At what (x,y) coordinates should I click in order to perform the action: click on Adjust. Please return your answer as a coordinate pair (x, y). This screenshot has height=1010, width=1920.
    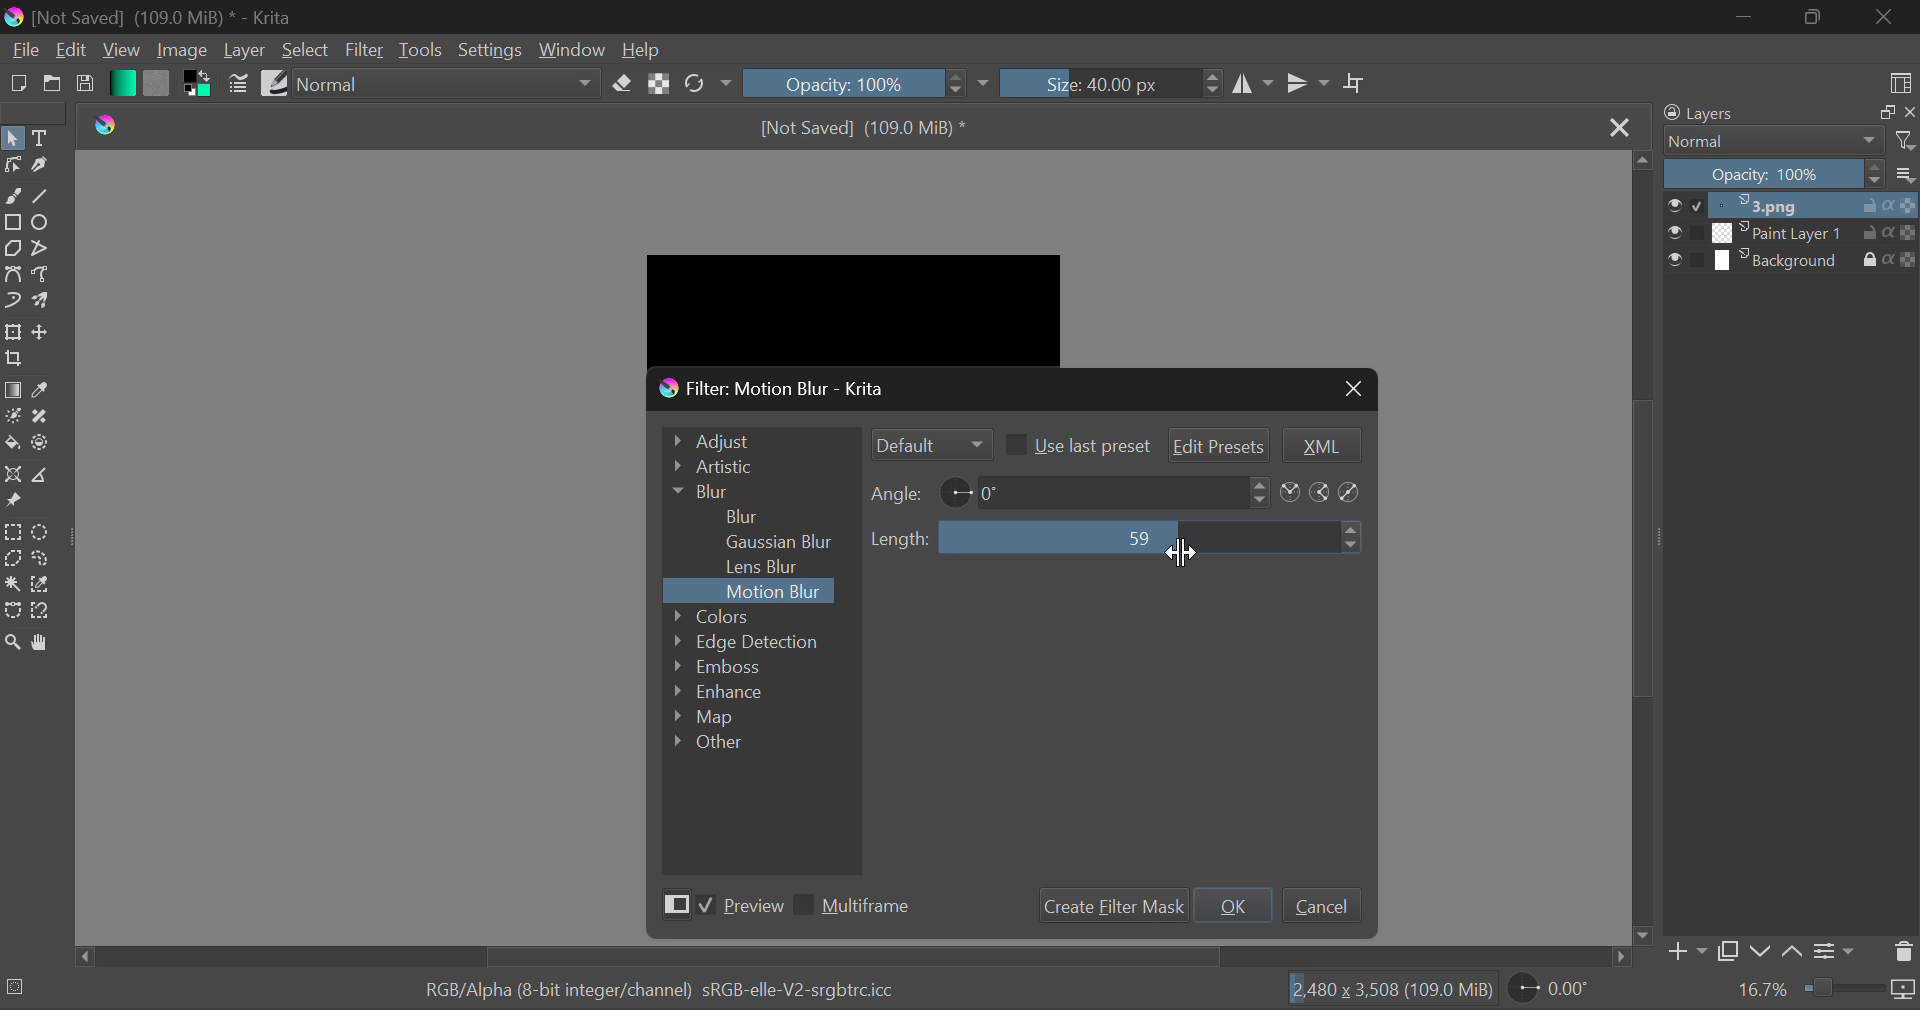
    Looking at the image, I should click on (757, 438).